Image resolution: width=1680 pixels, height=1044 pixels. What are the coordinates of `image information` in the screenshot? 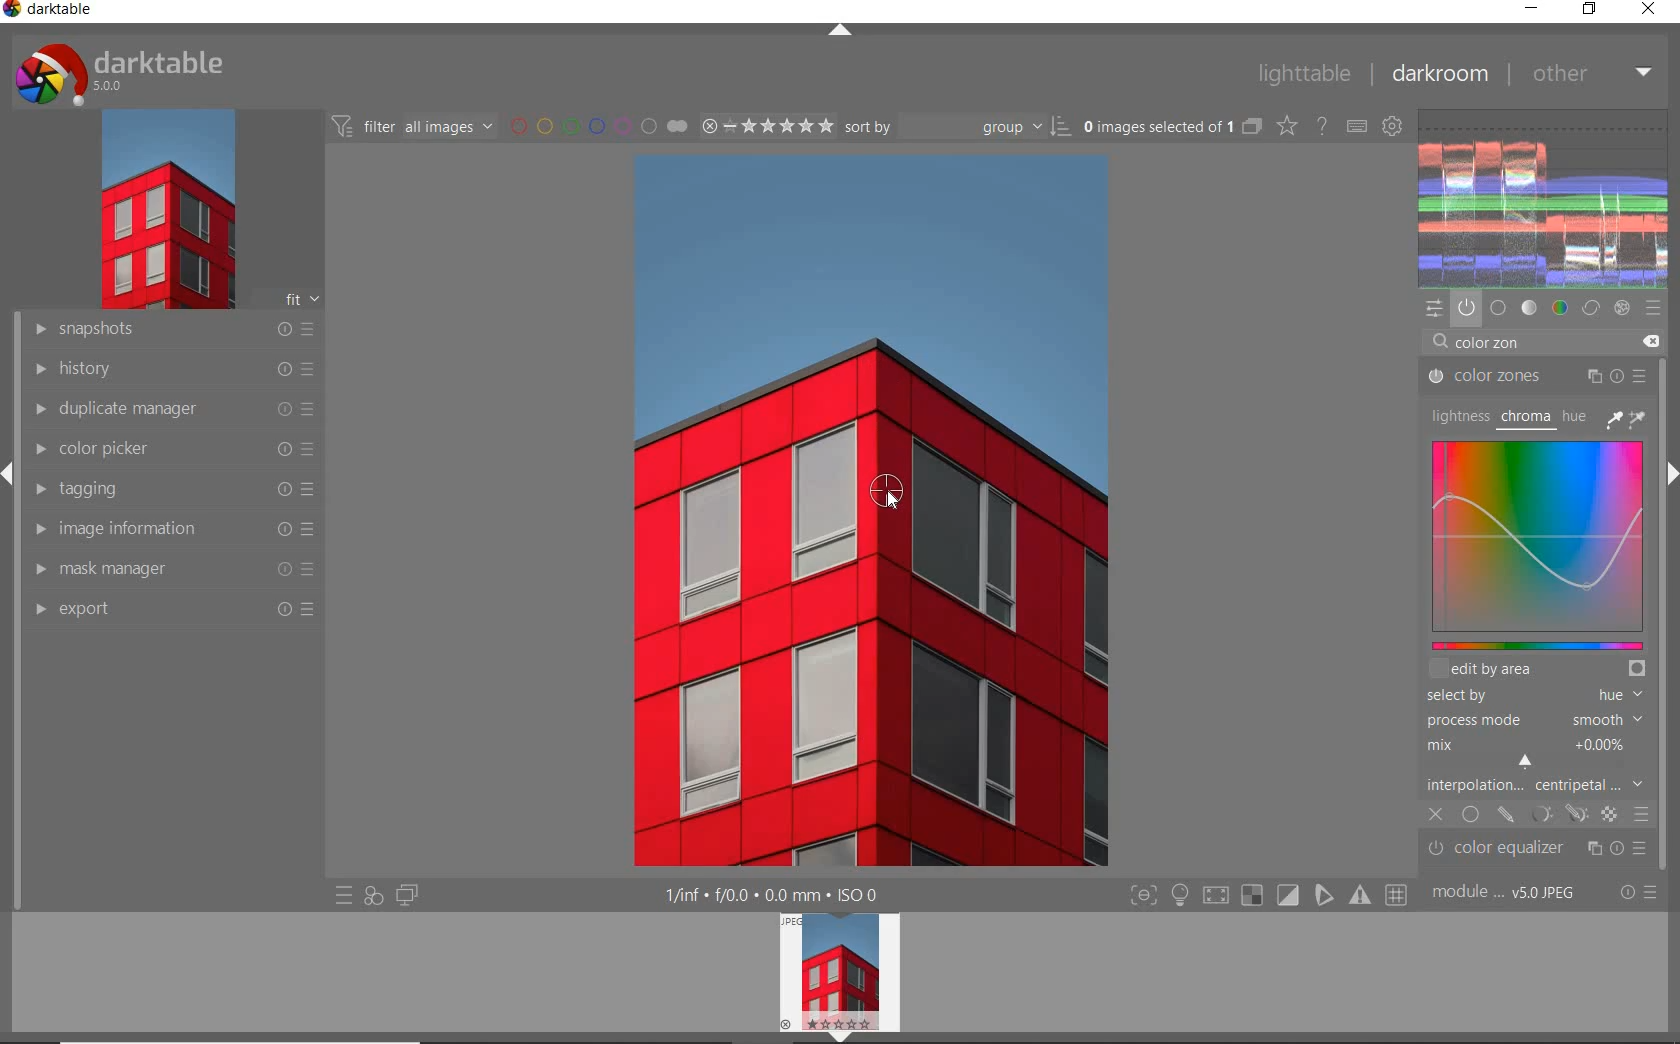 It's located at (171, 530).